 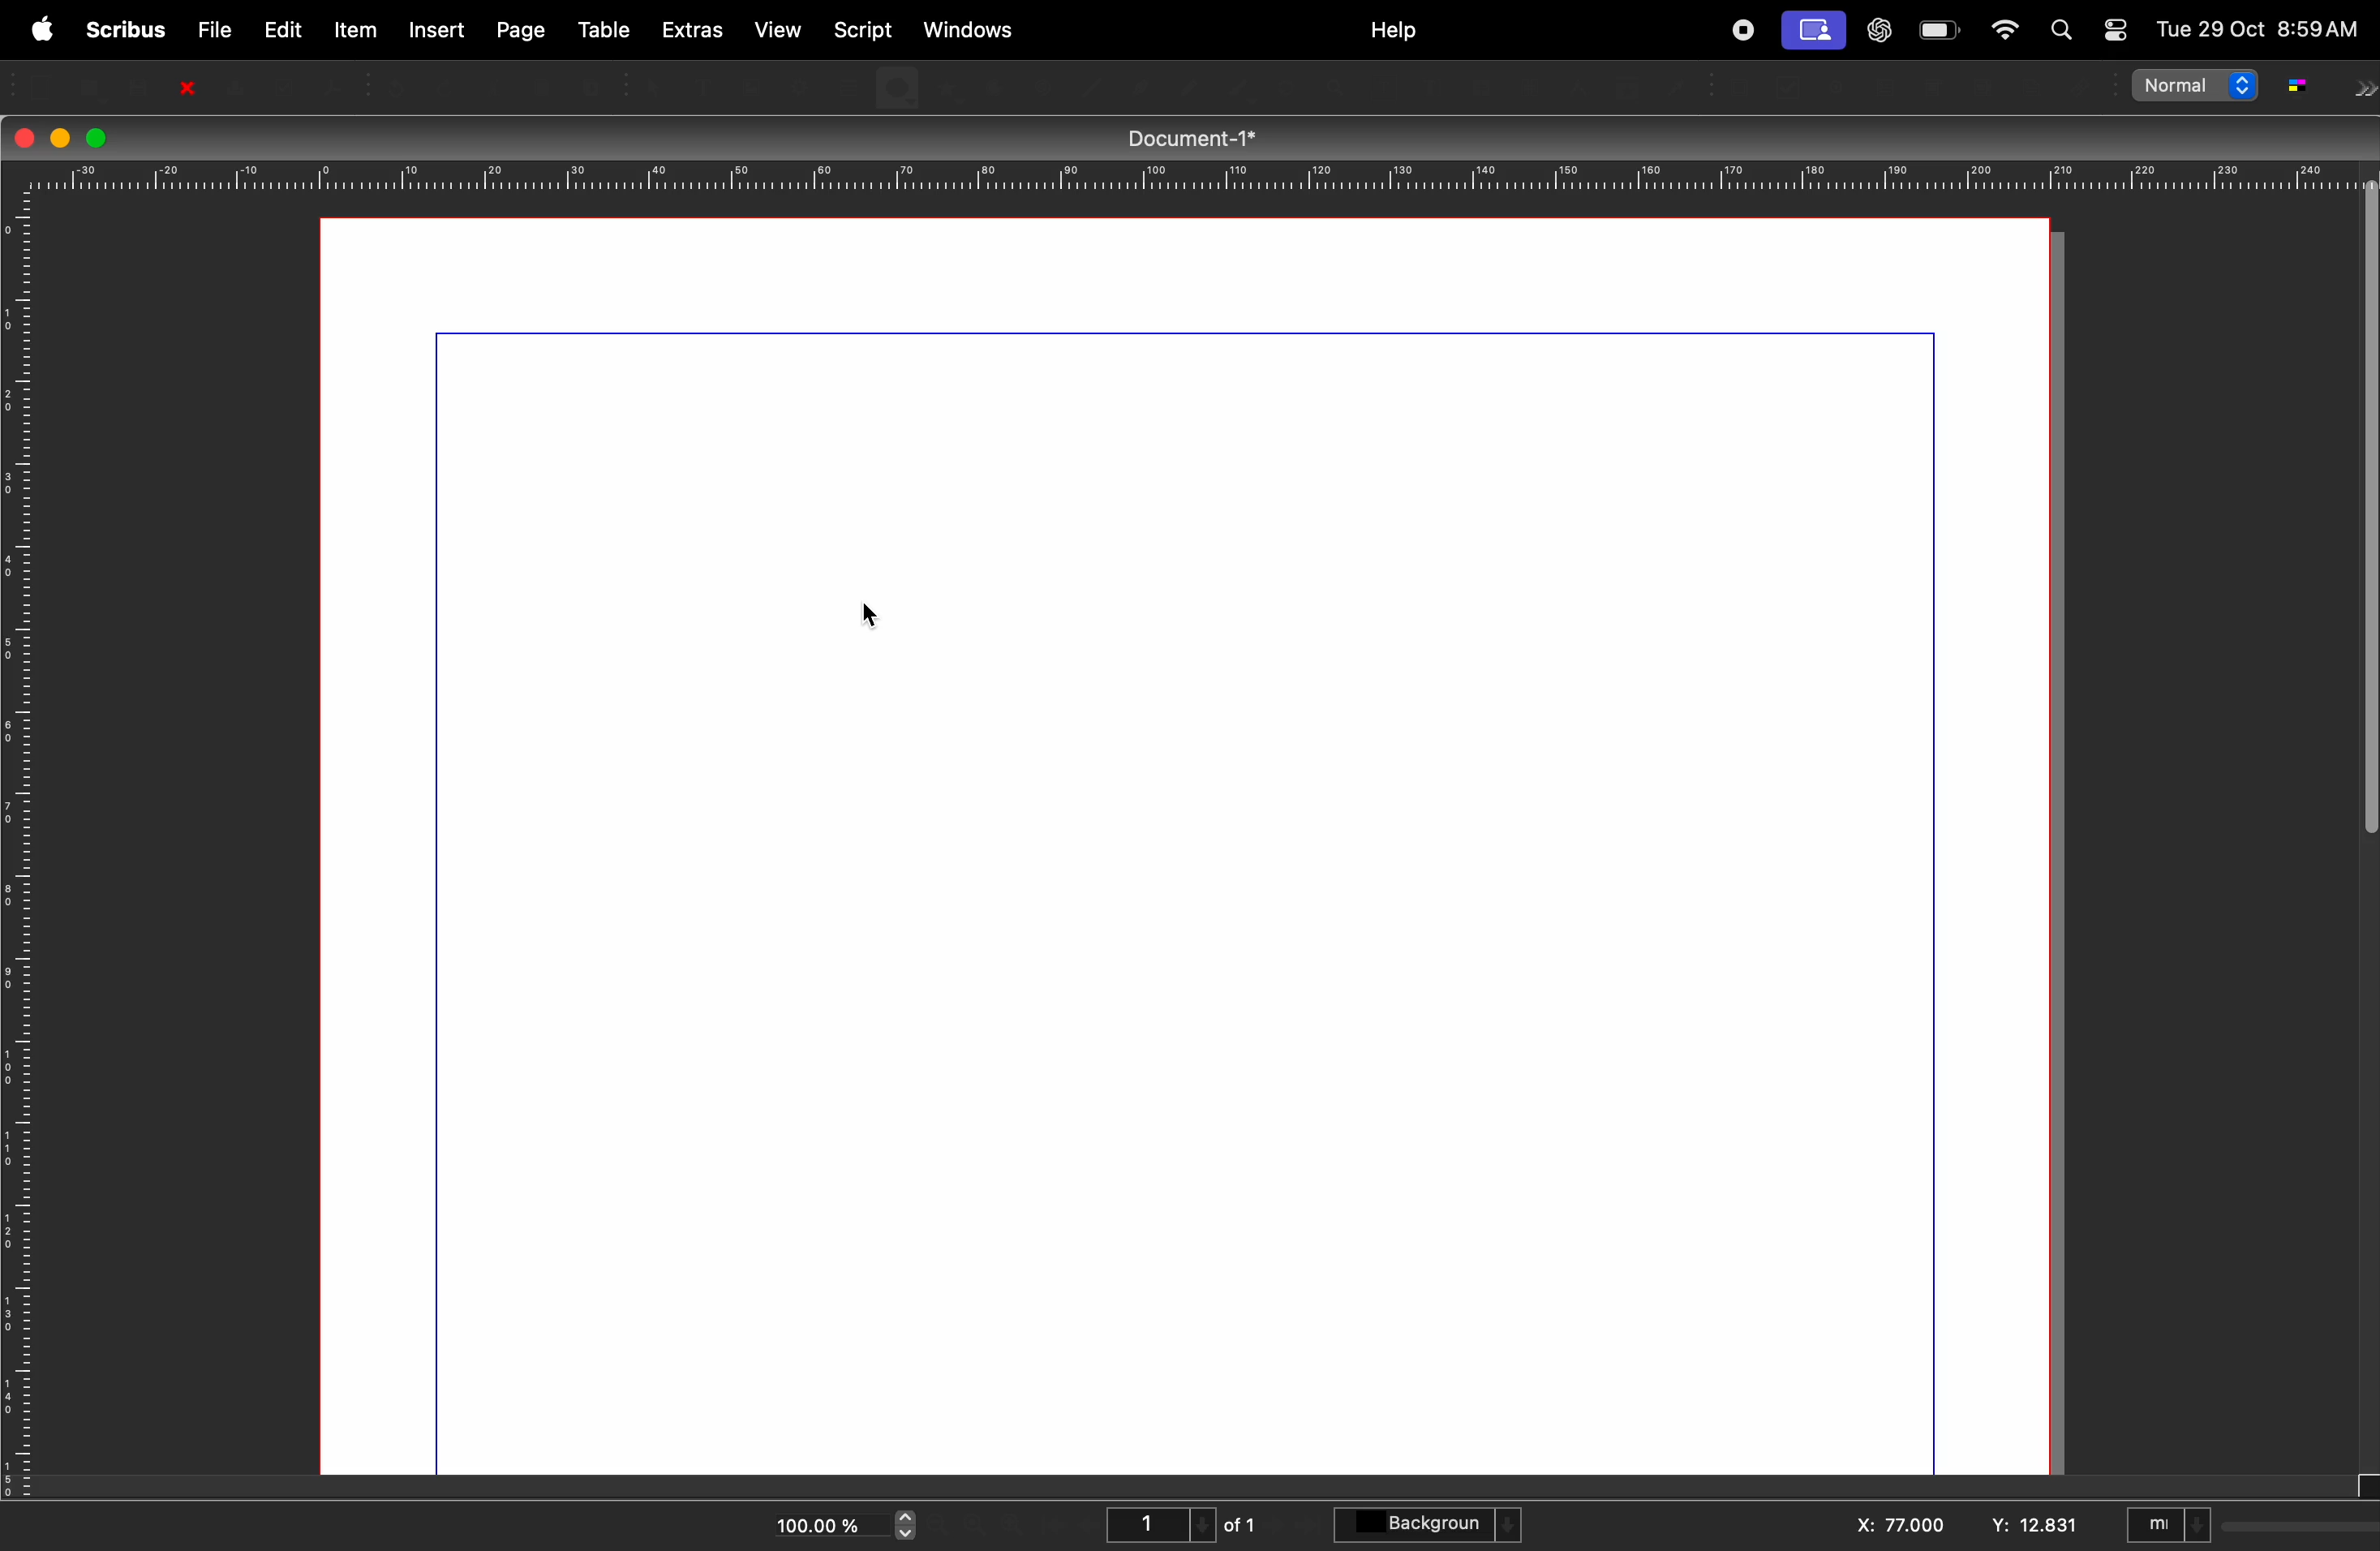 What do you see at coordinates (139, 85) in the screenshot?
I see `save` at bounding box center [139, 85].